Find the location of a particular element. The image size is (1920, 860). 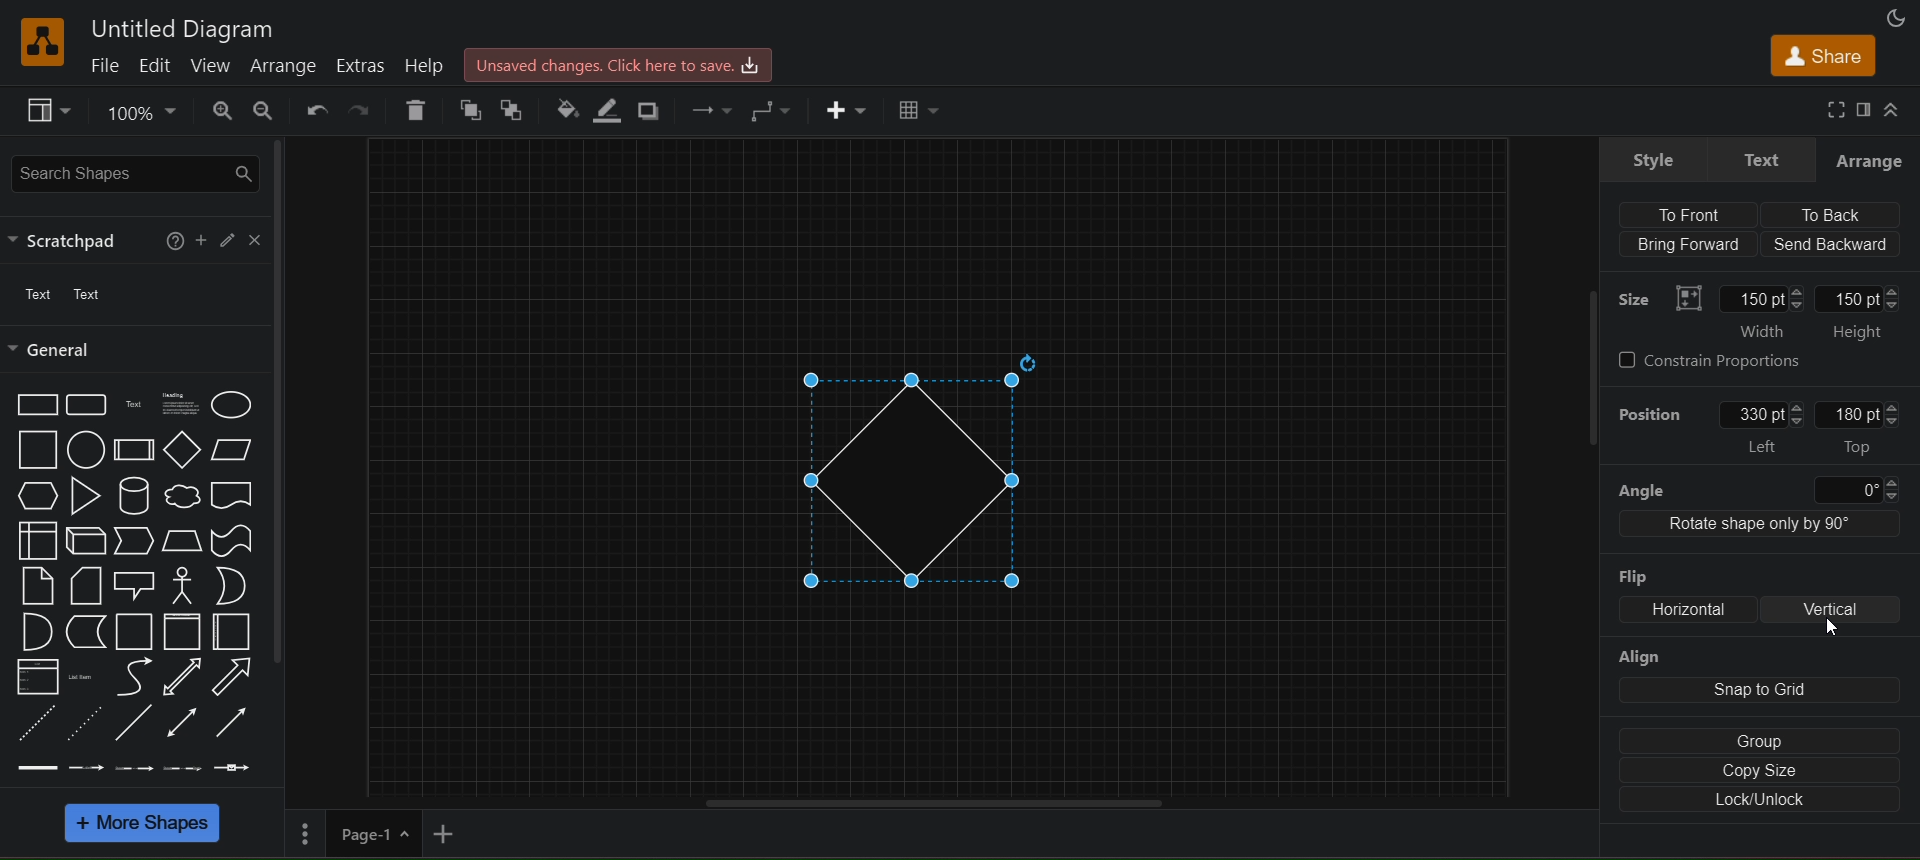

style is located at coordinates (1648, 160).